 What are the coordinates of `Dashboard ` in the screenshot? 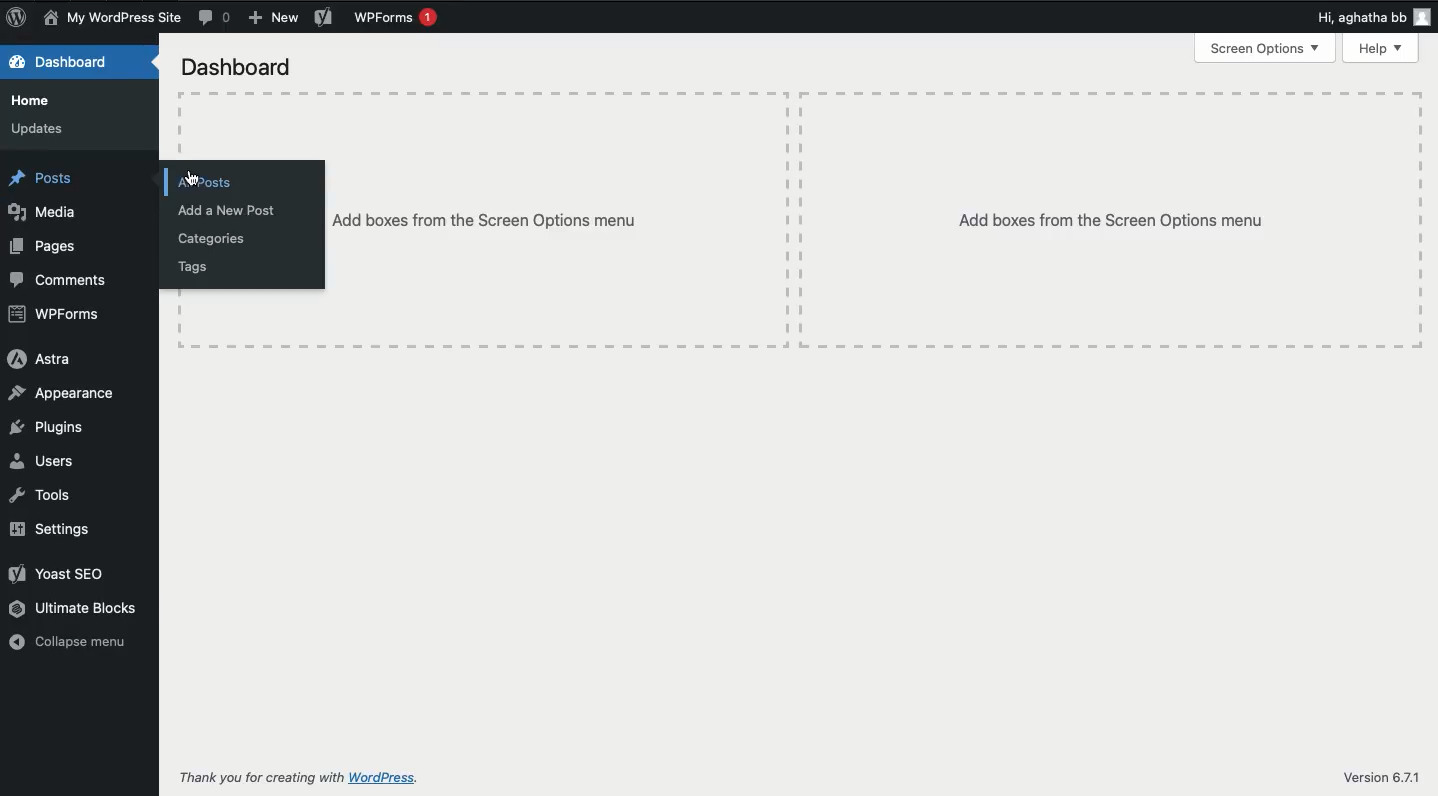 It's located at (239, 67).